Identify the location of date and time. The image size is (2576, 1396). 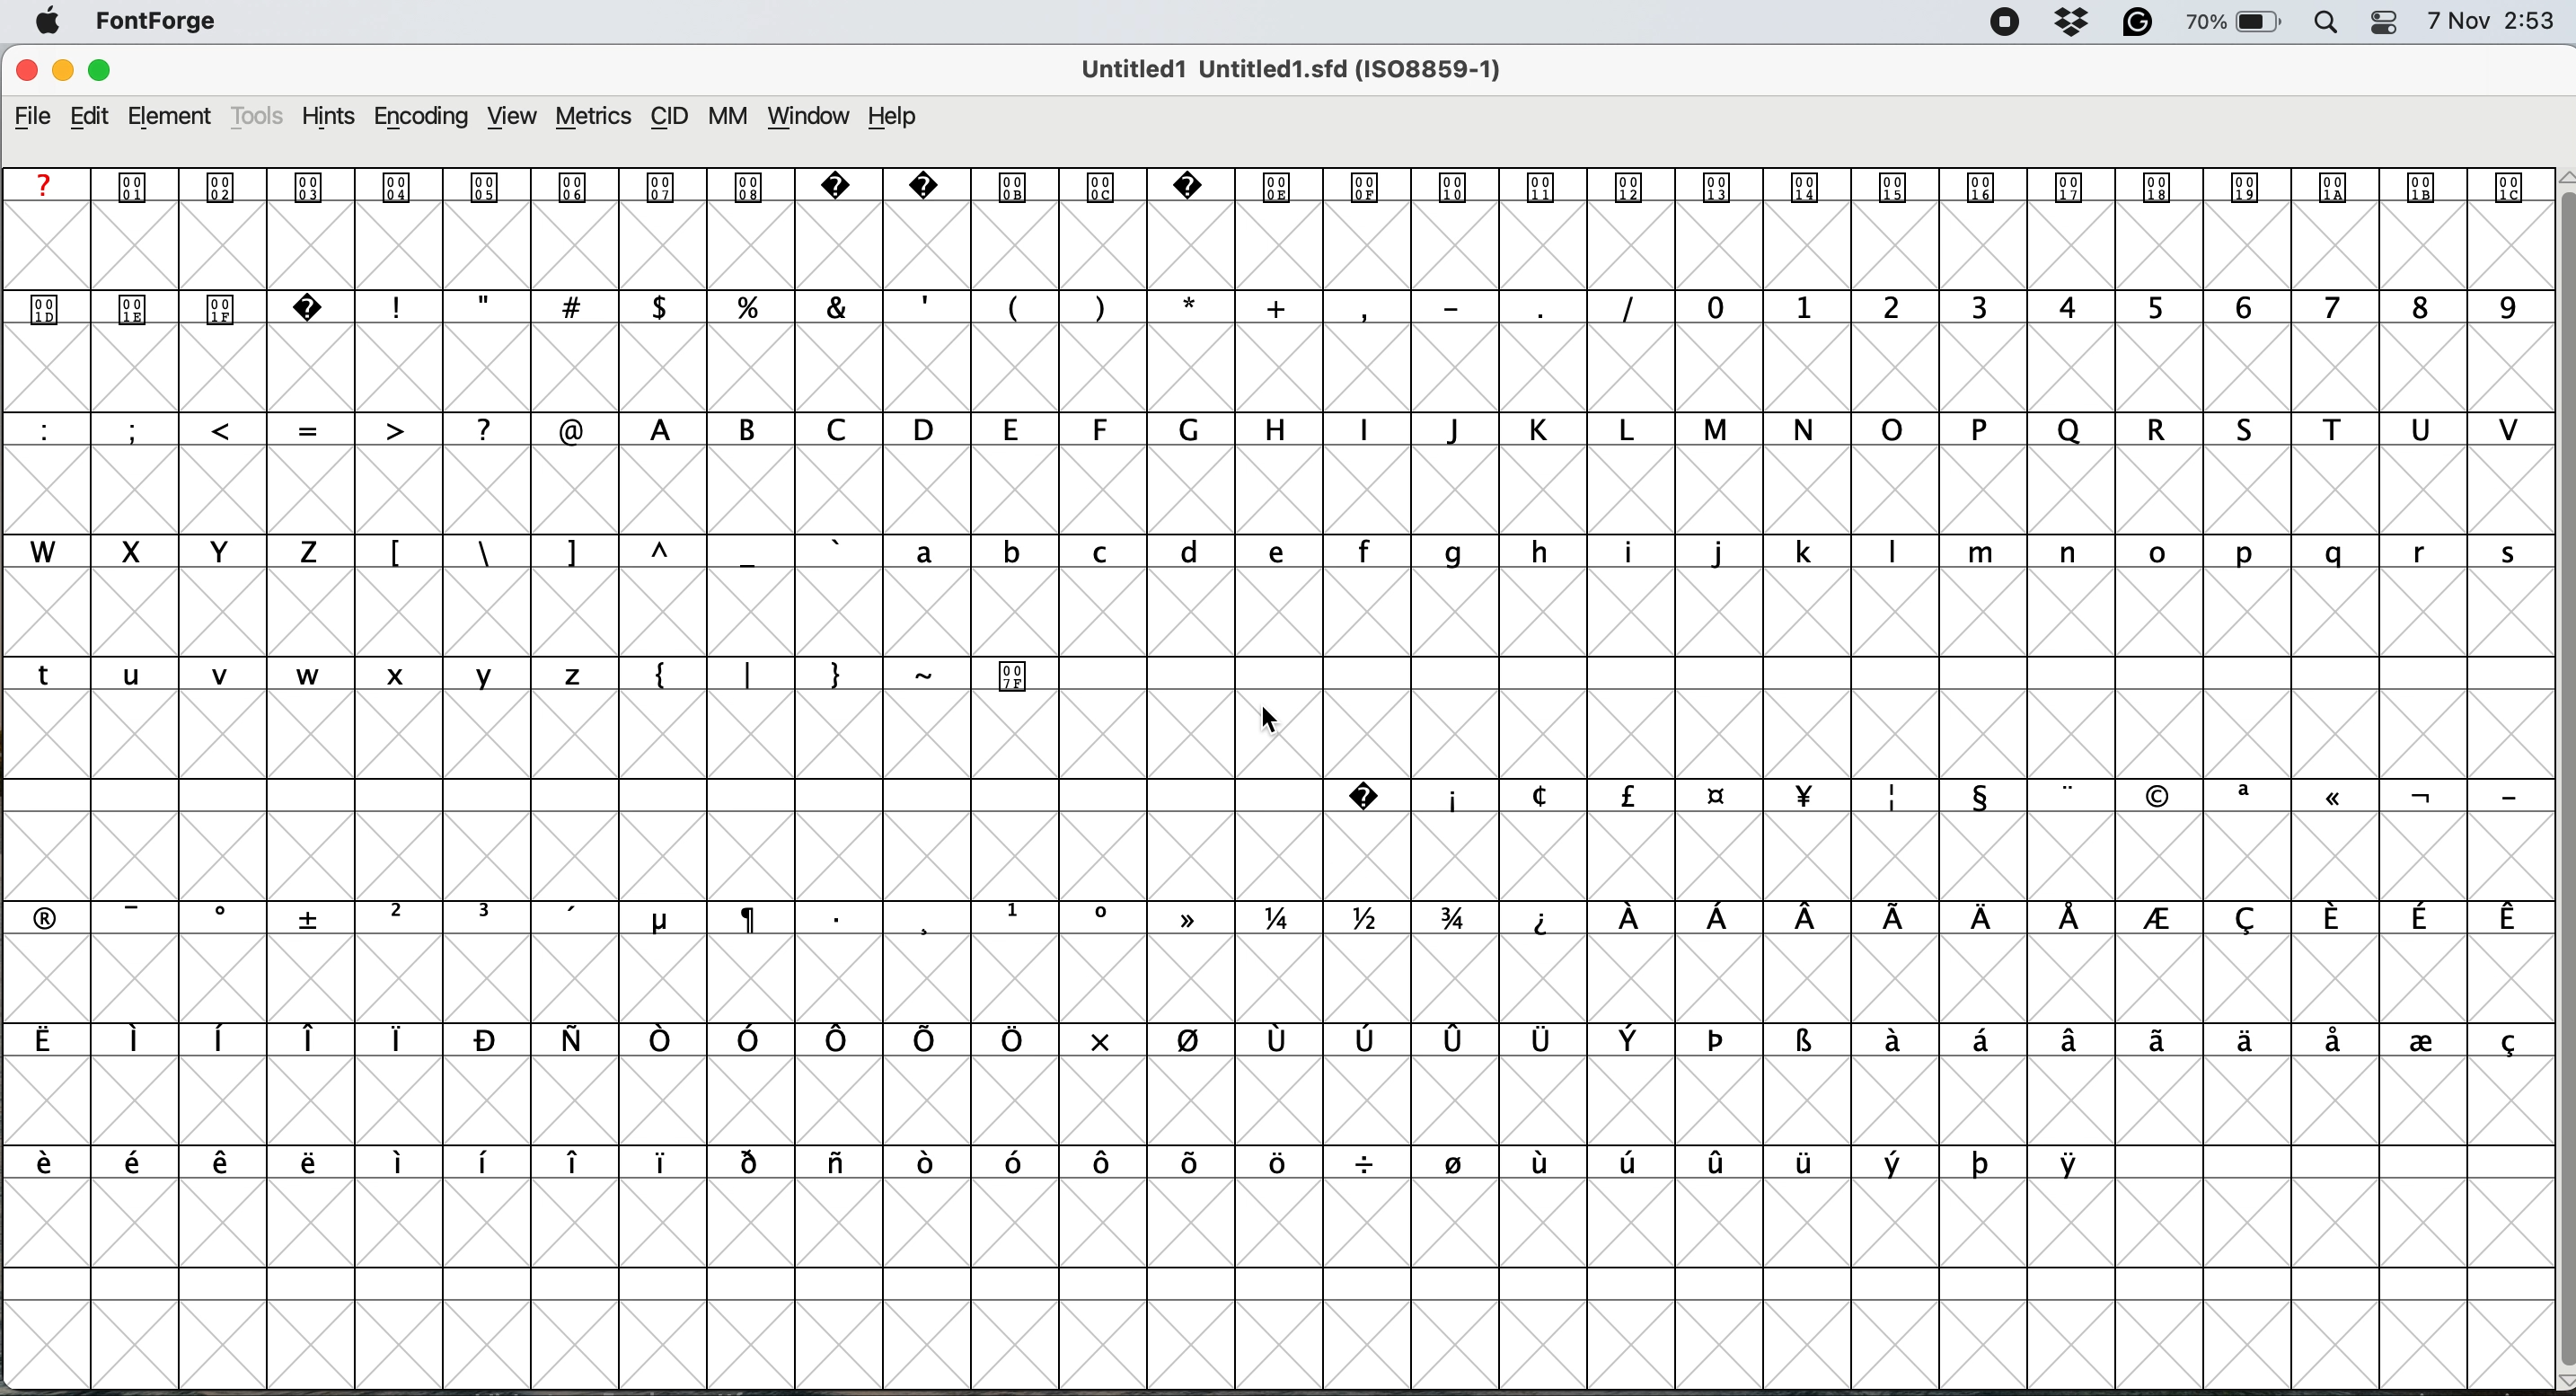
(2492, 22).